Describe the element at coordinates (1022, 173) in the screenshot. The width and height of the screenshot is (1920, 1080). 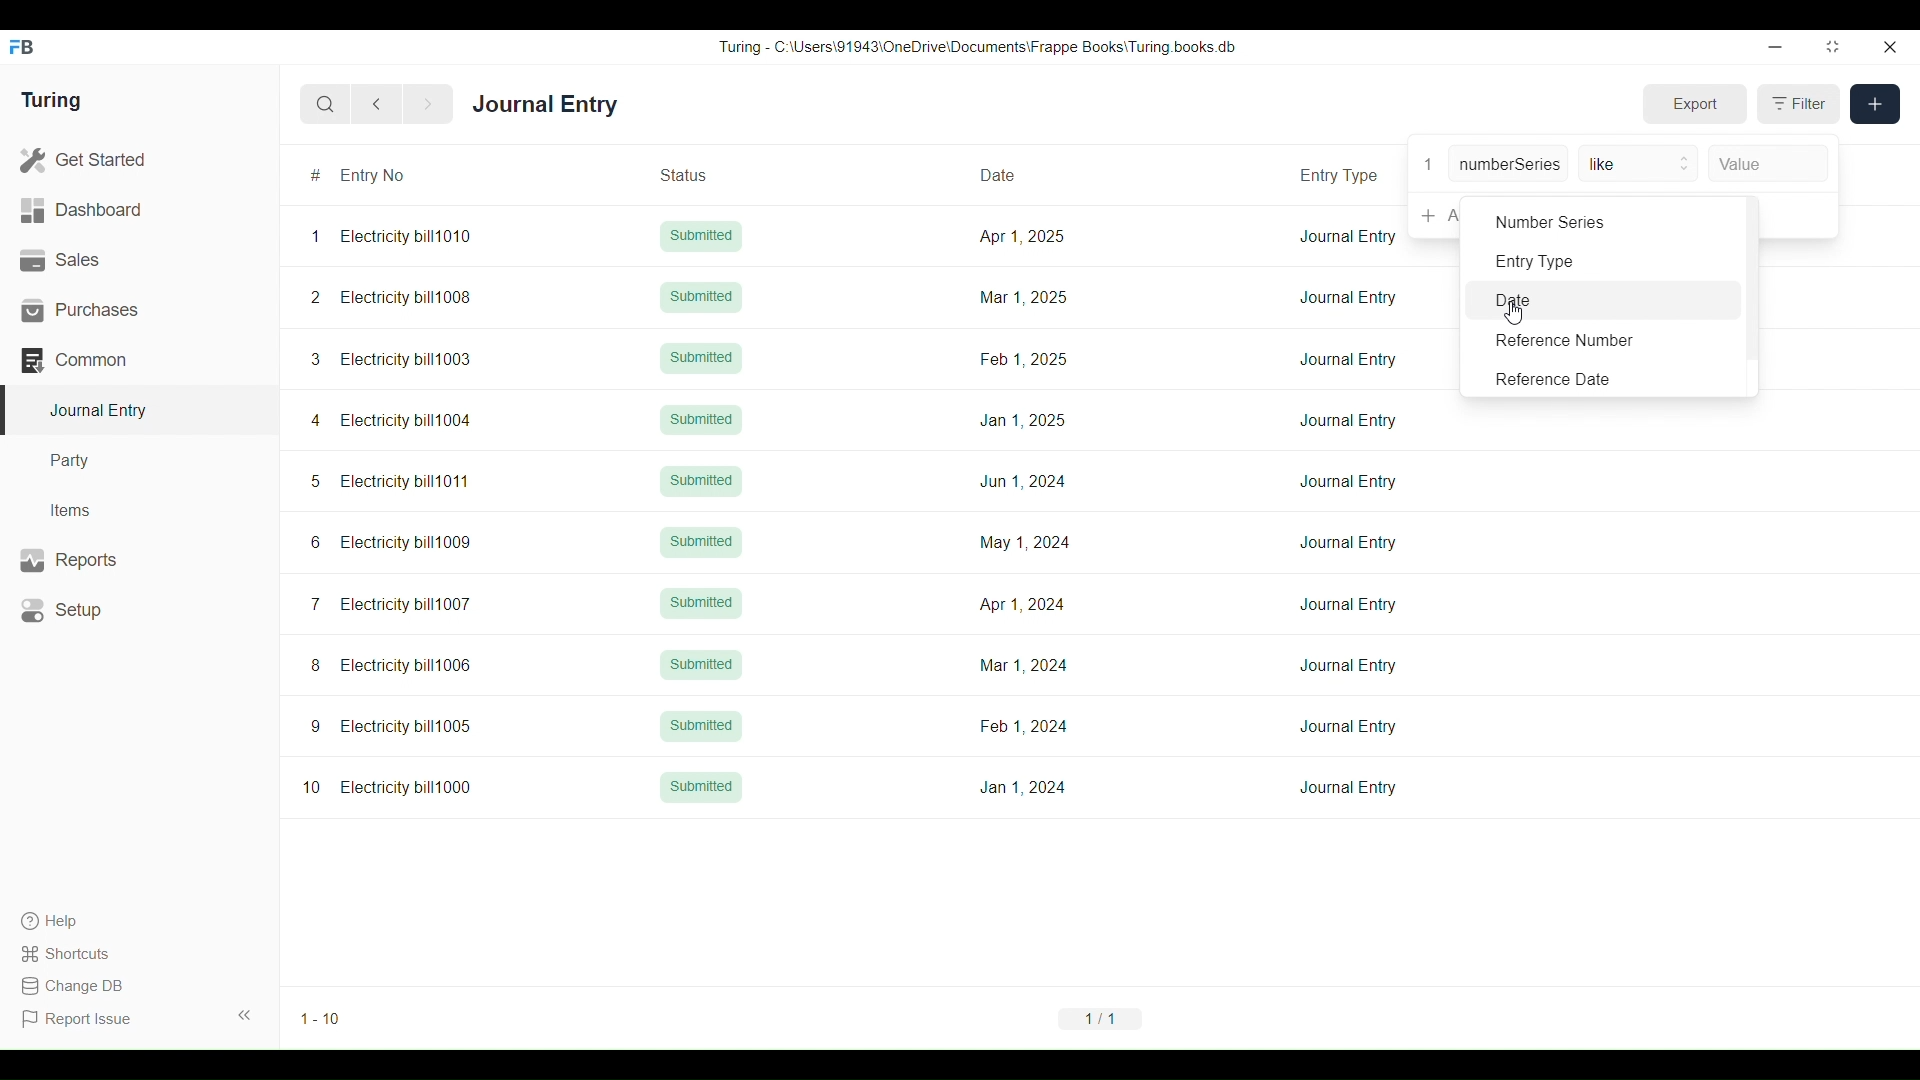
I see `Date` at that location.